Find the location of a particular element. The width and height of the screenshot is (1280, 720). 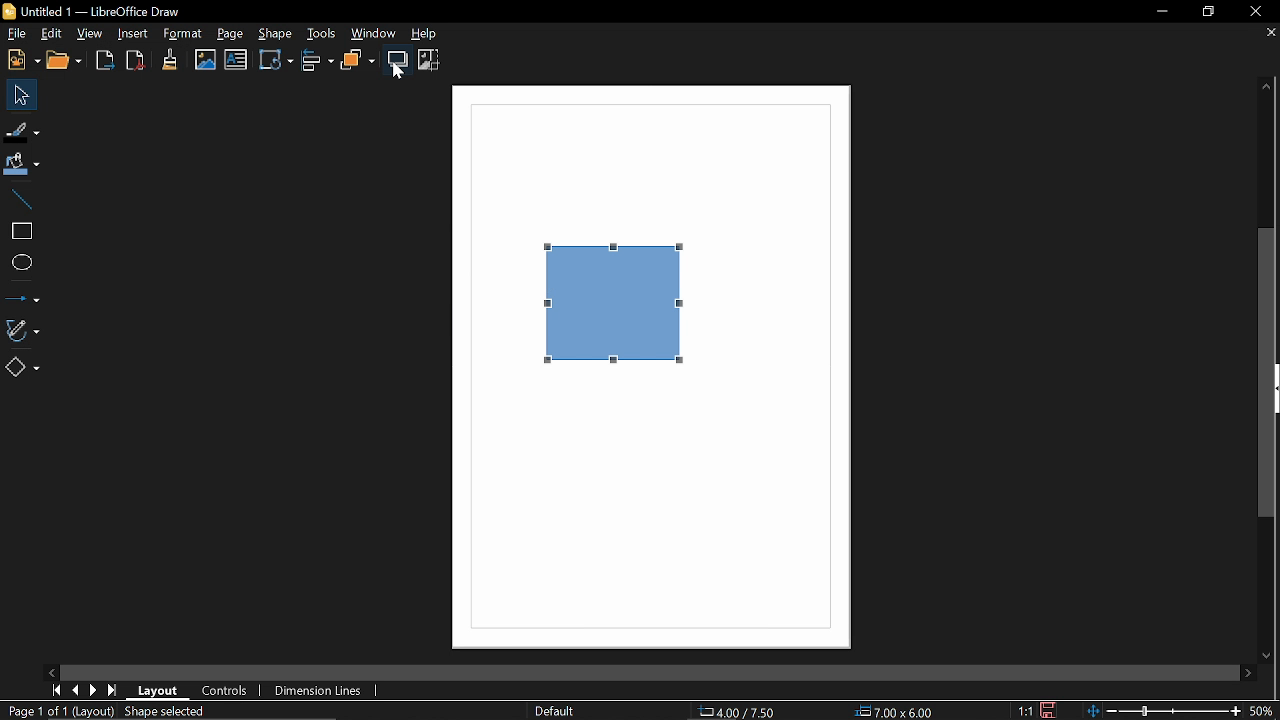

Arrange is located at coordinates (359, 60).